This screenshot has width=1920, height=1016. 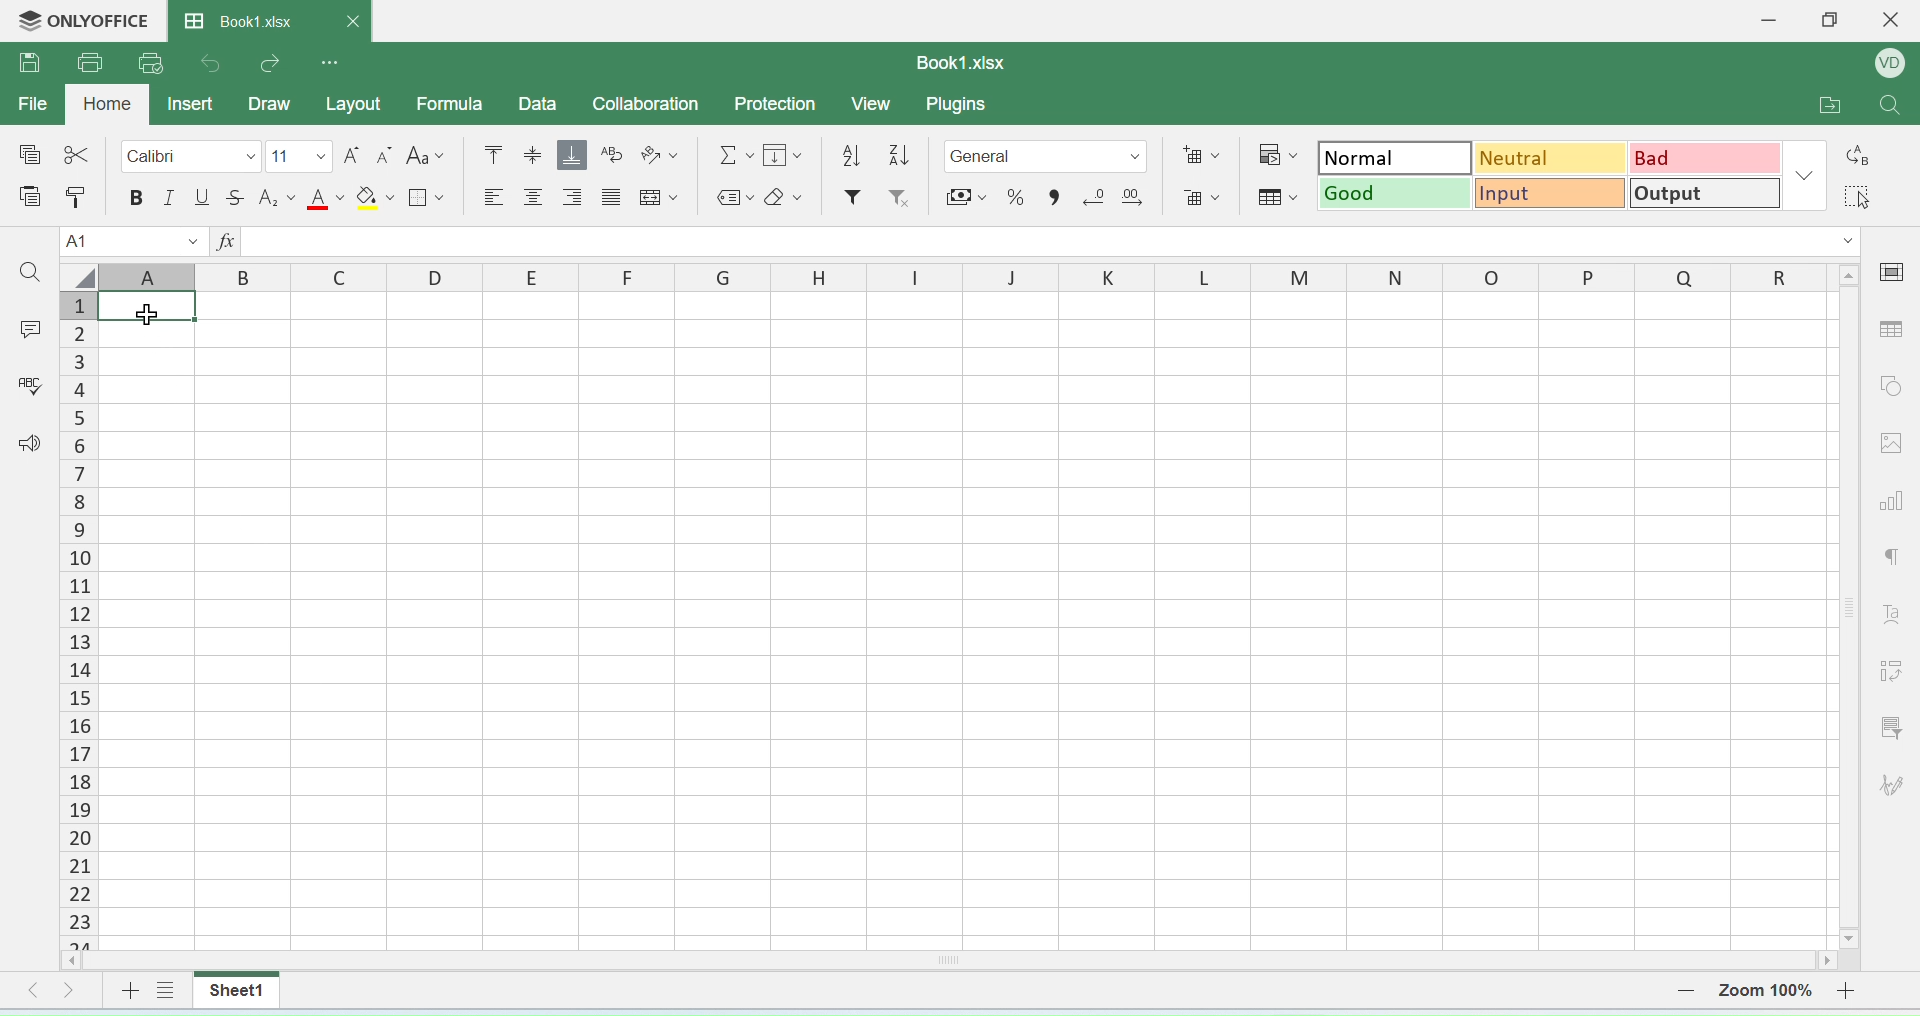 I want to click on calibri, so click(x=193, y=157).